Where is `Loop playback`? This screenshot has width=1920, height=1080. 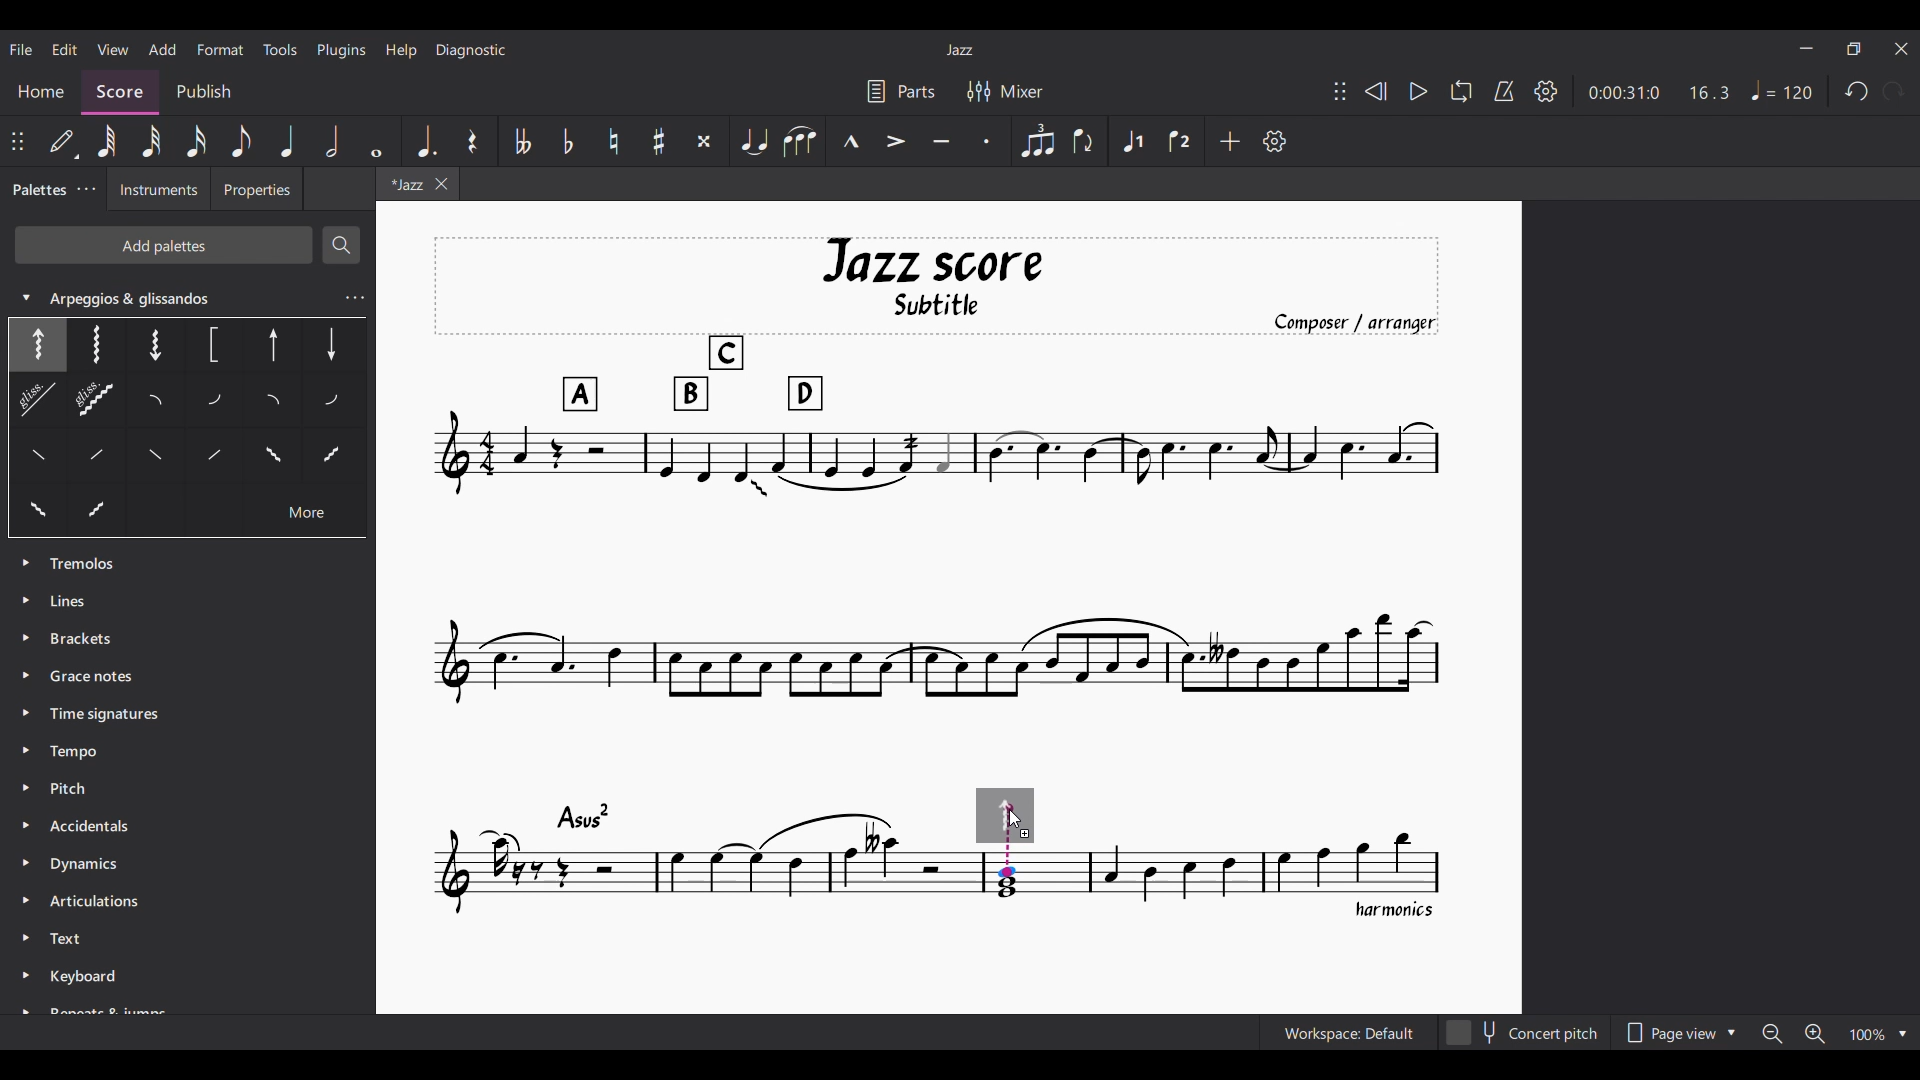
Loop playback is located at coordinates (1462, 91).